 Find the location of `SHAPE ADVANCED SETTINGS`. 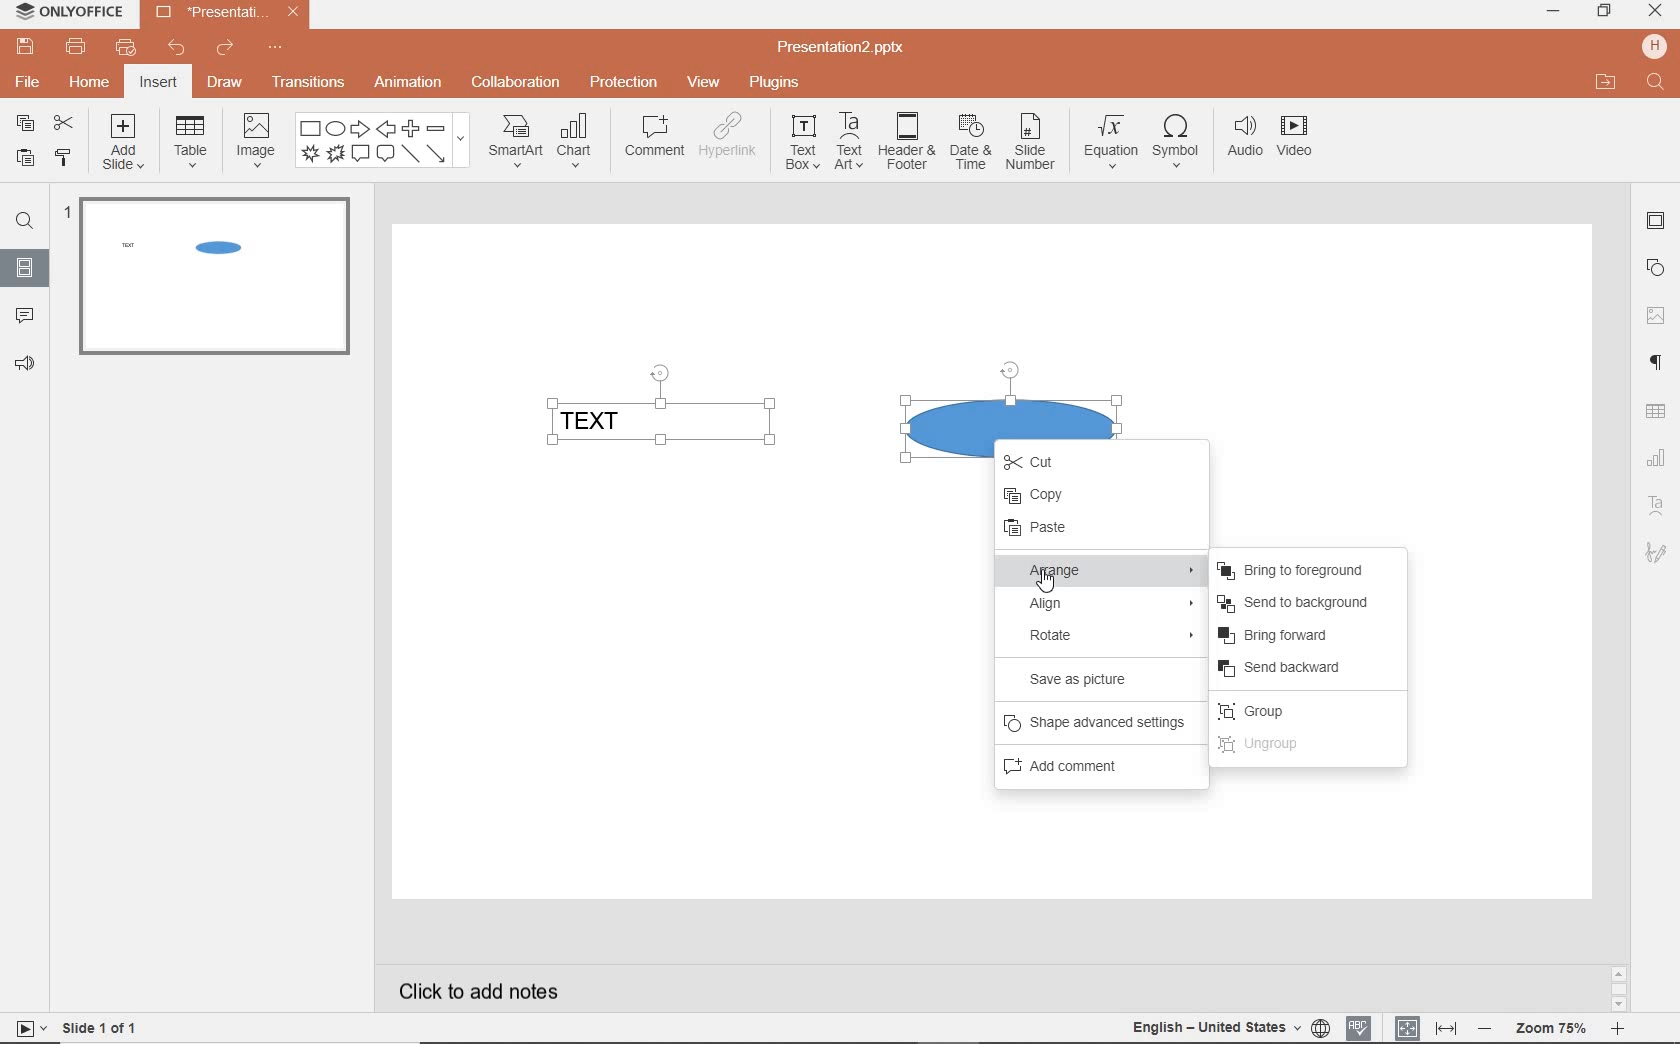

SHAPE ADVANCED SETTINGS is located at coordinates (1096, 722).